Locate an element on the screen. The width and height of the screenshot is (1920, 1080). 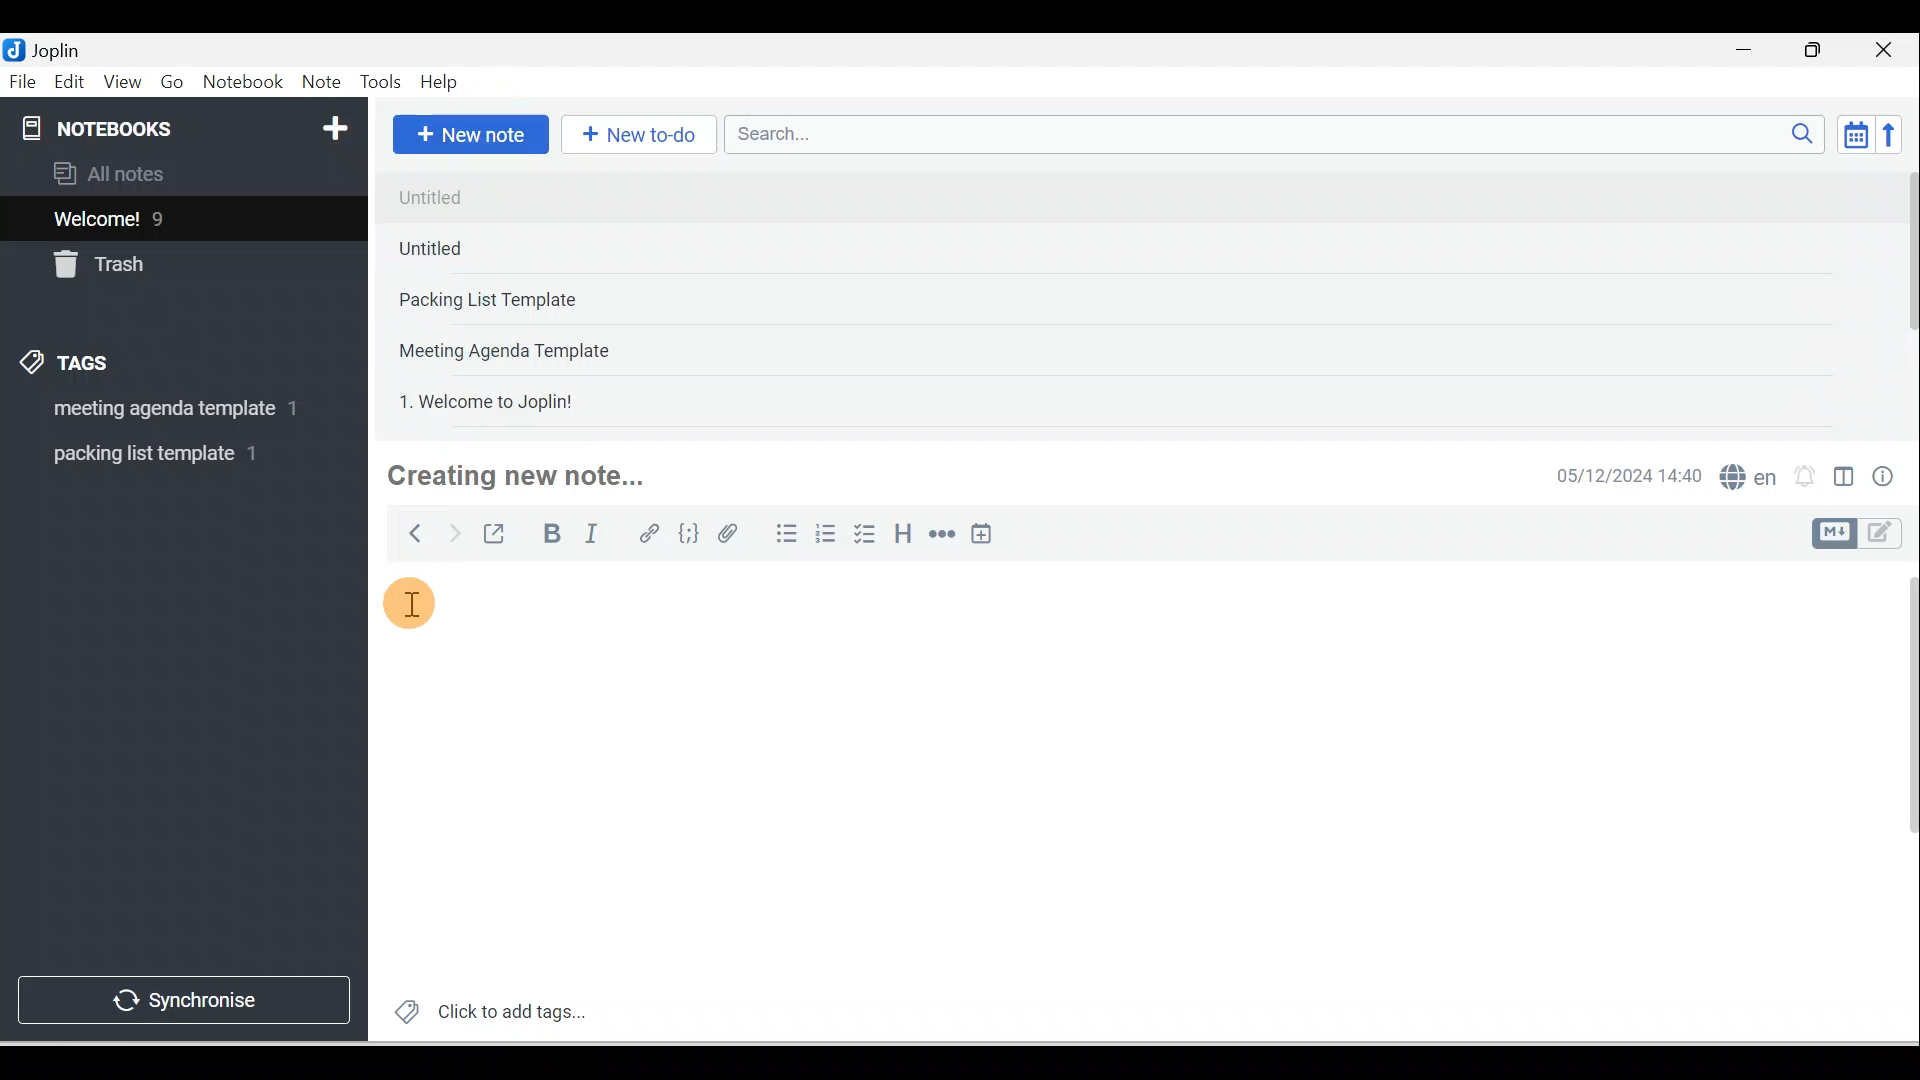
Code is located at coordinates (689, 535).